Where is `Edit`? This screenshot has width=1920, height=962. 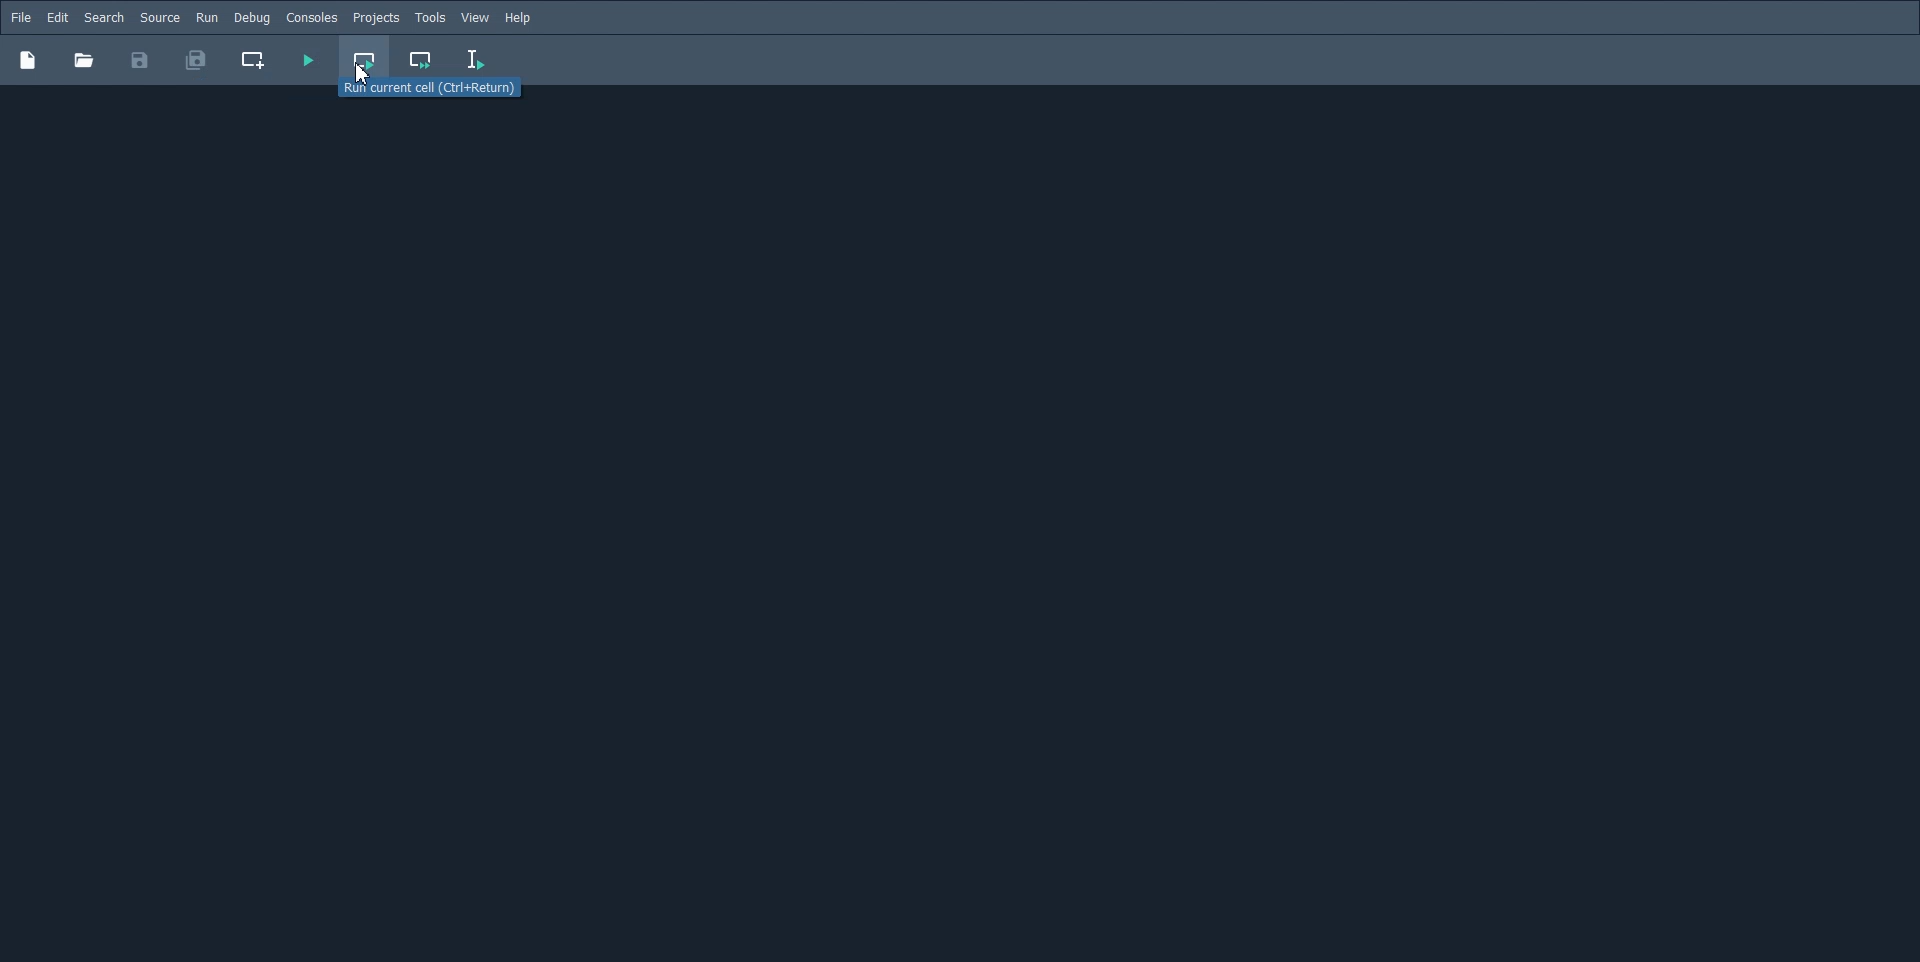 Edit is located at coordinates (57, 18).